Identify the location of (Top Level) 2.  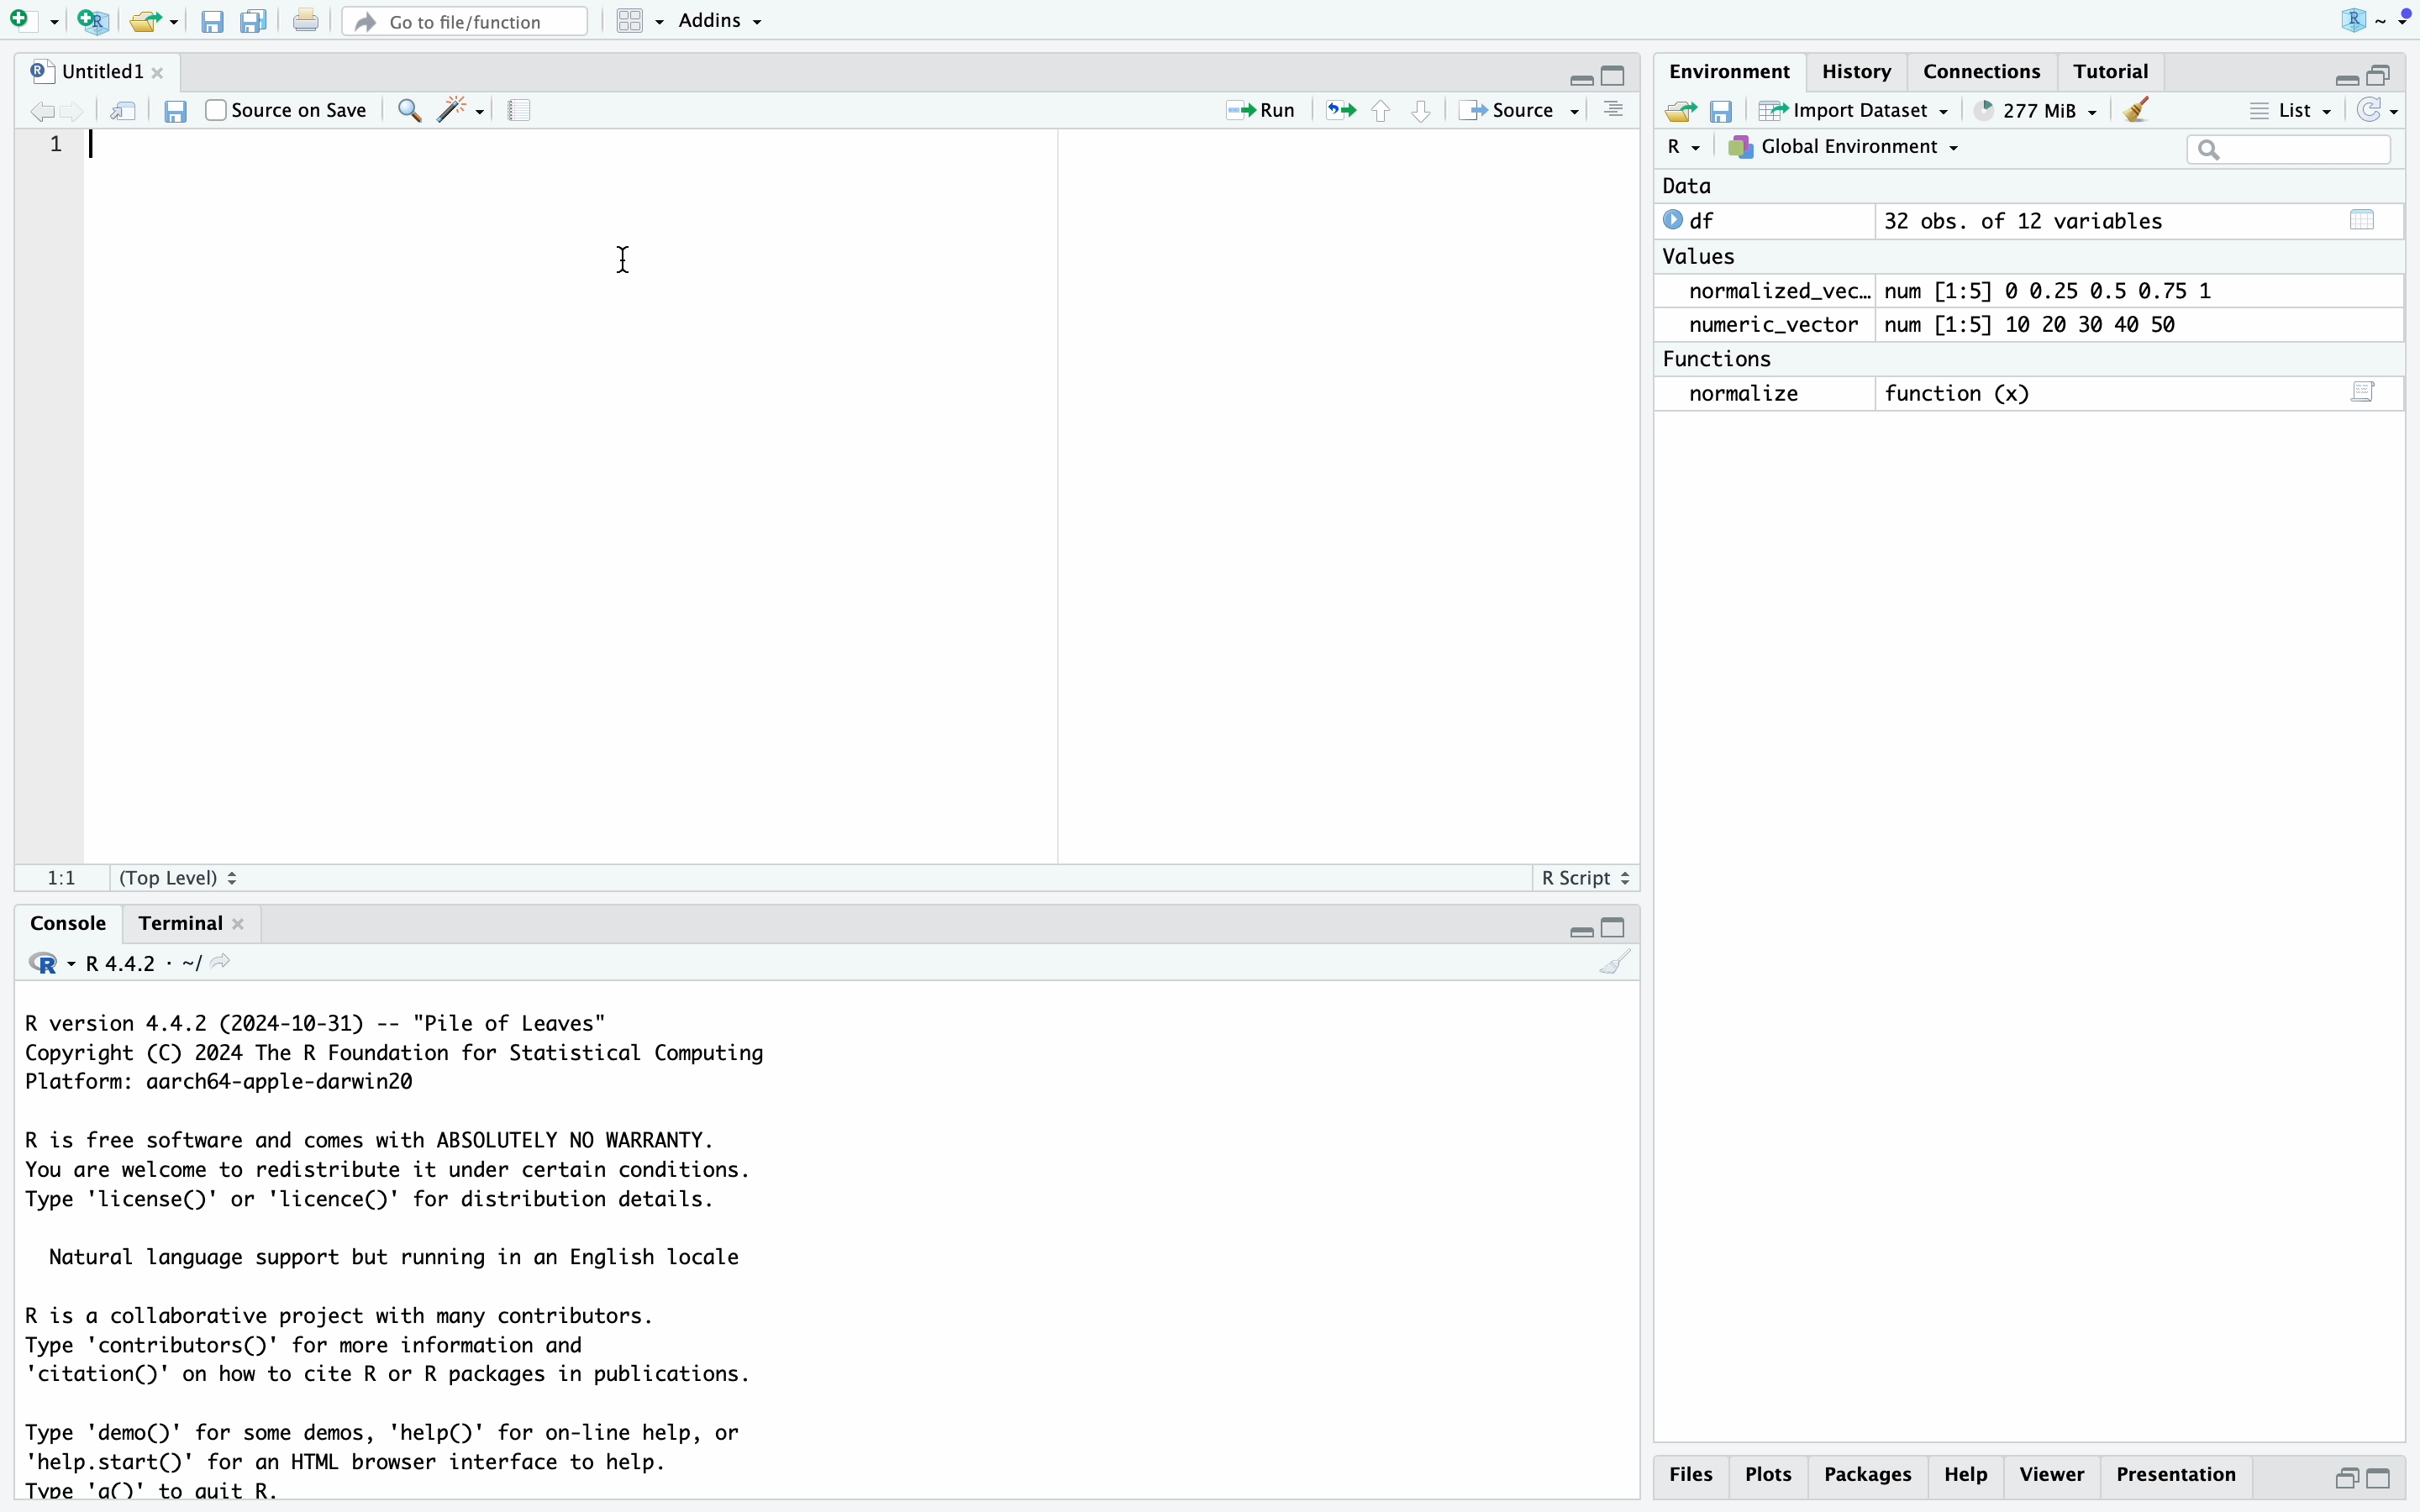
(182, 876).